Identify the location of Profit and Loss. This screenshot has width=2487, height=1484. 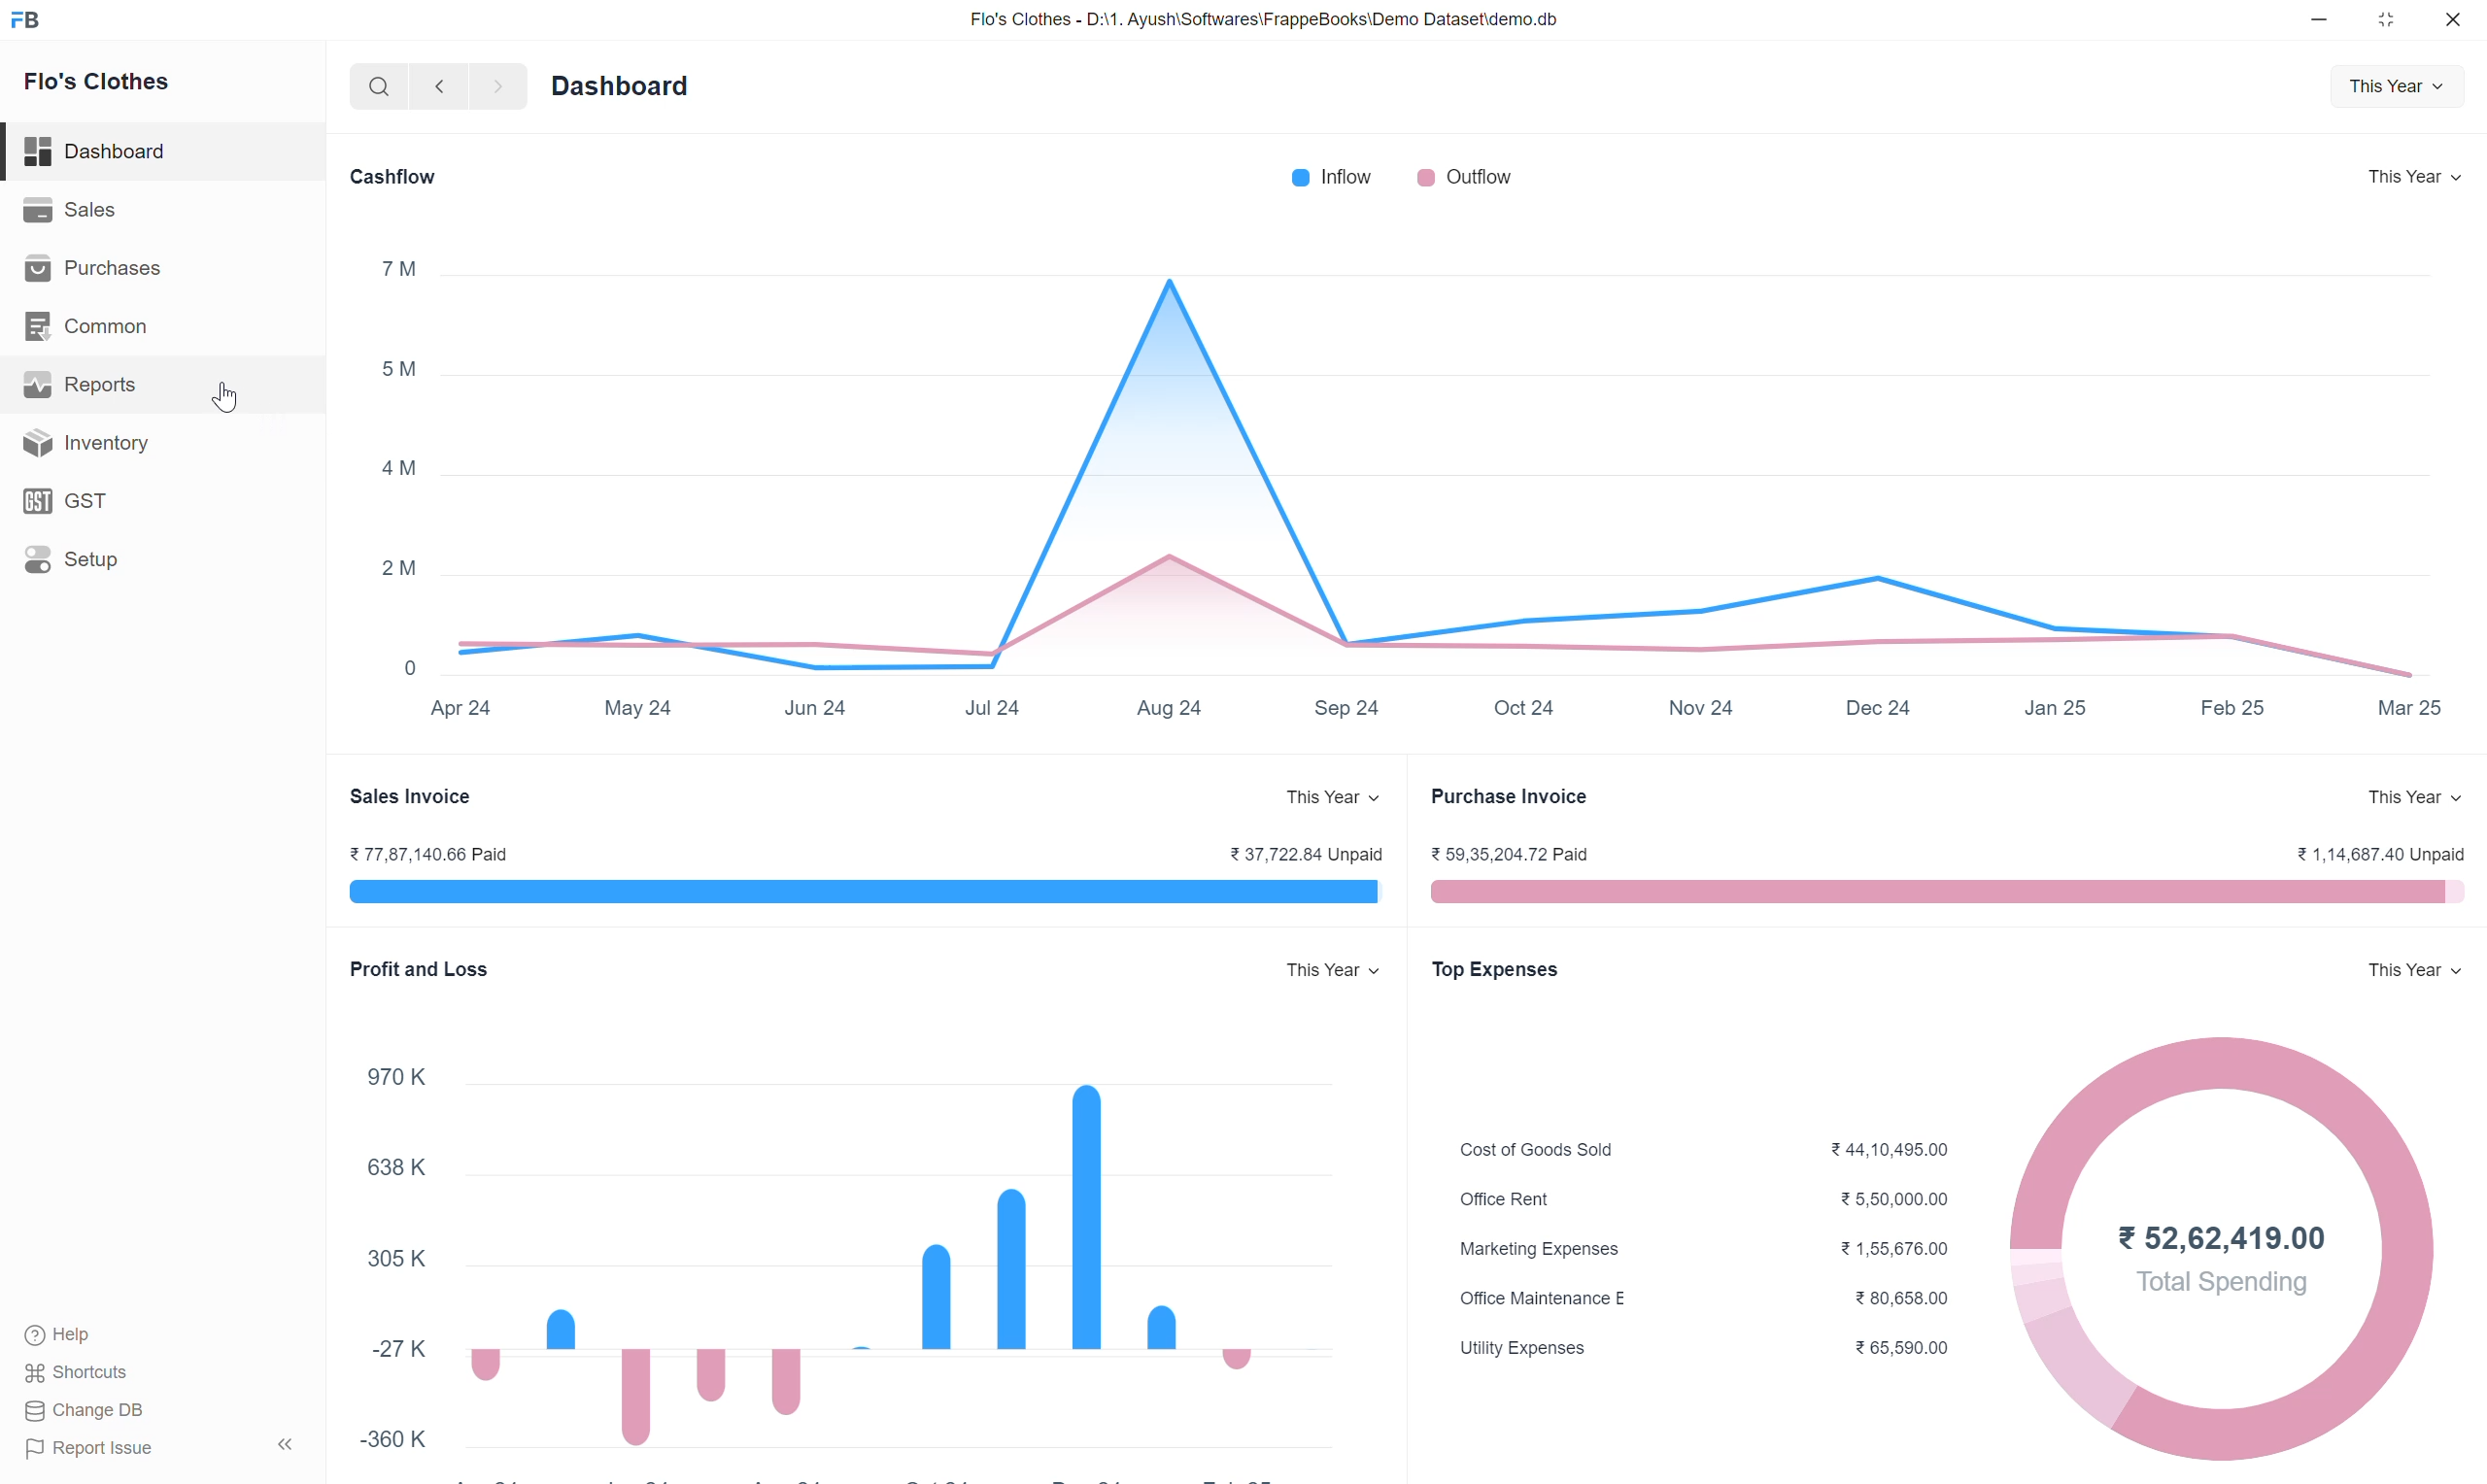
(417, 969).